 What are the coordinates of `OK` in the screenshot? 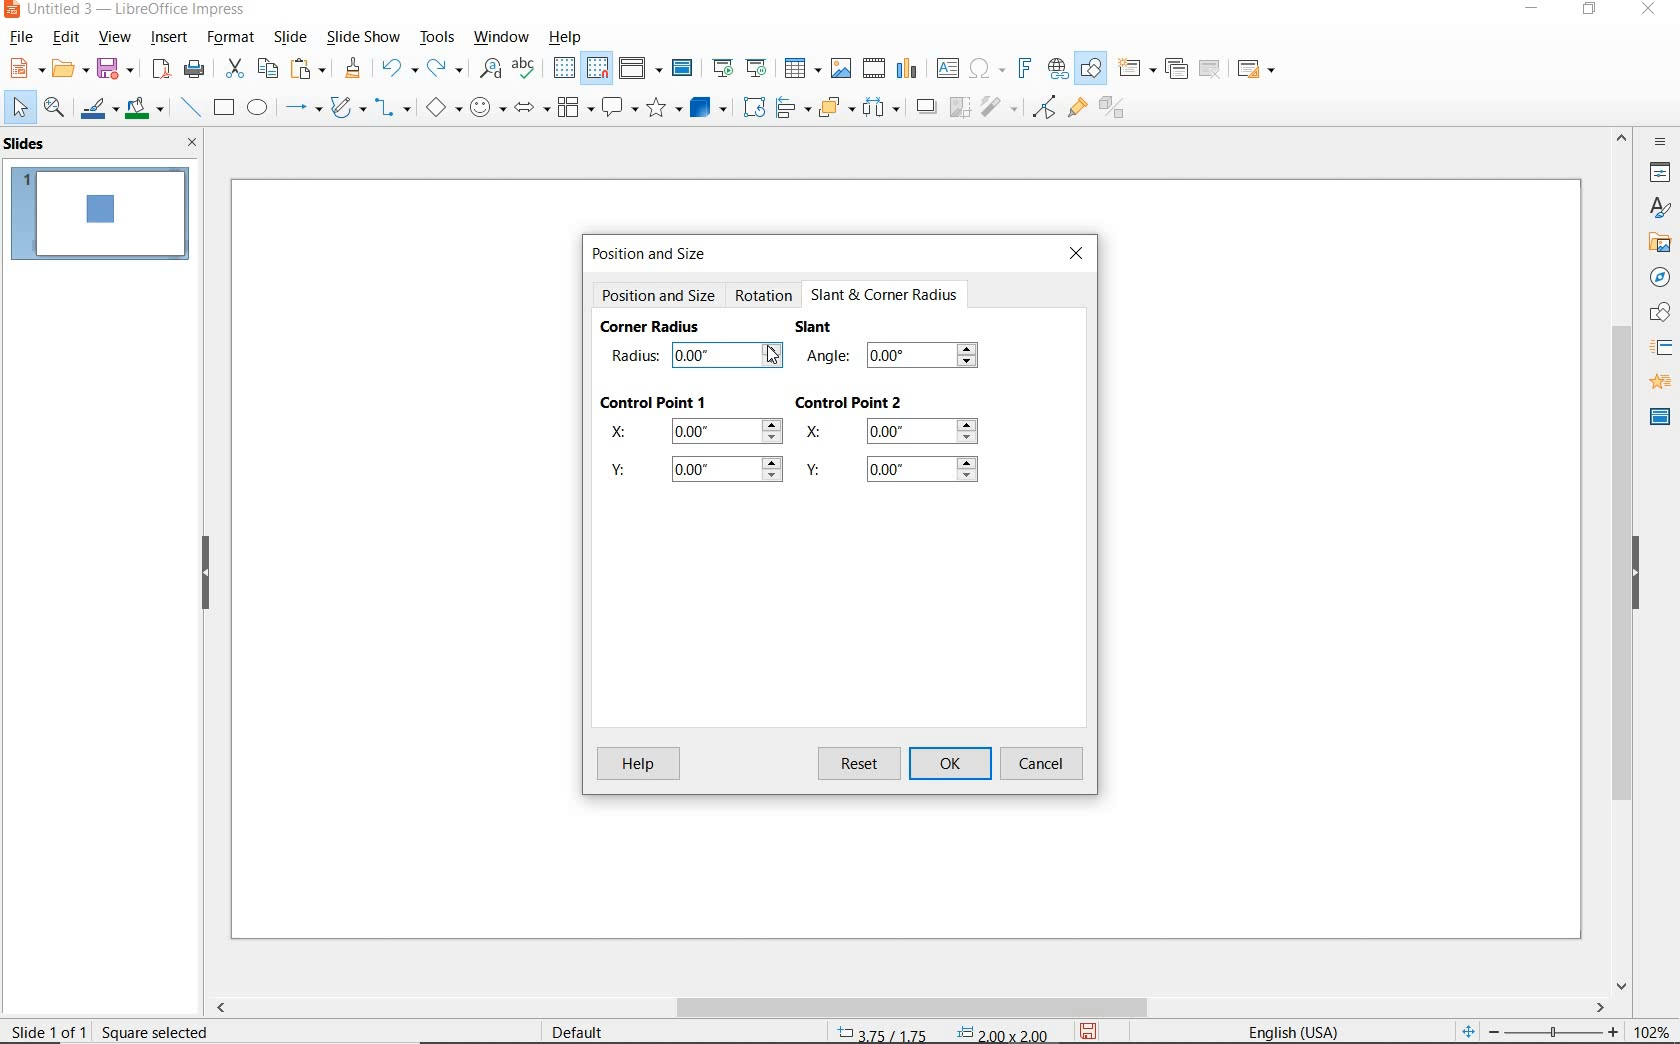 It's located at (950, 766).